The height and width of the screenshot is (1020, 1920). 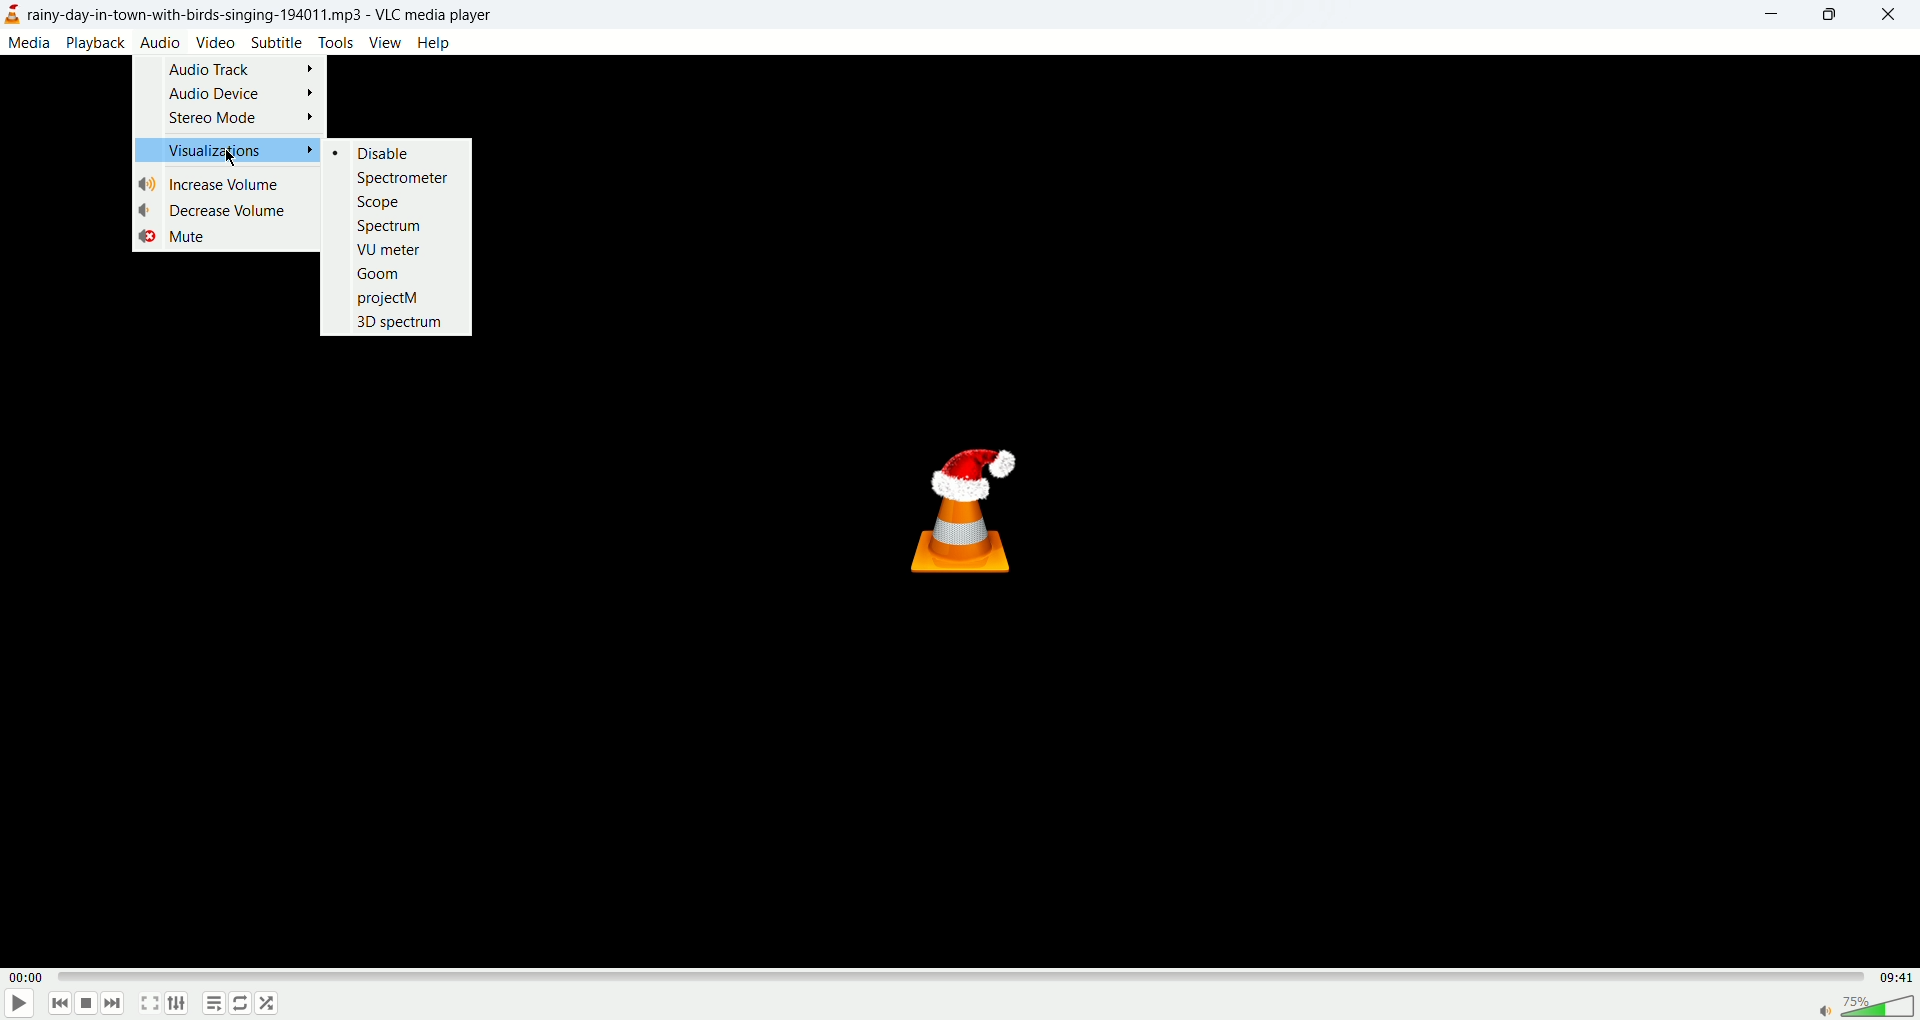 What do you see at coordinates (13, 15) in the screenshot?
I see `logo` at bounding box center [13, 15].